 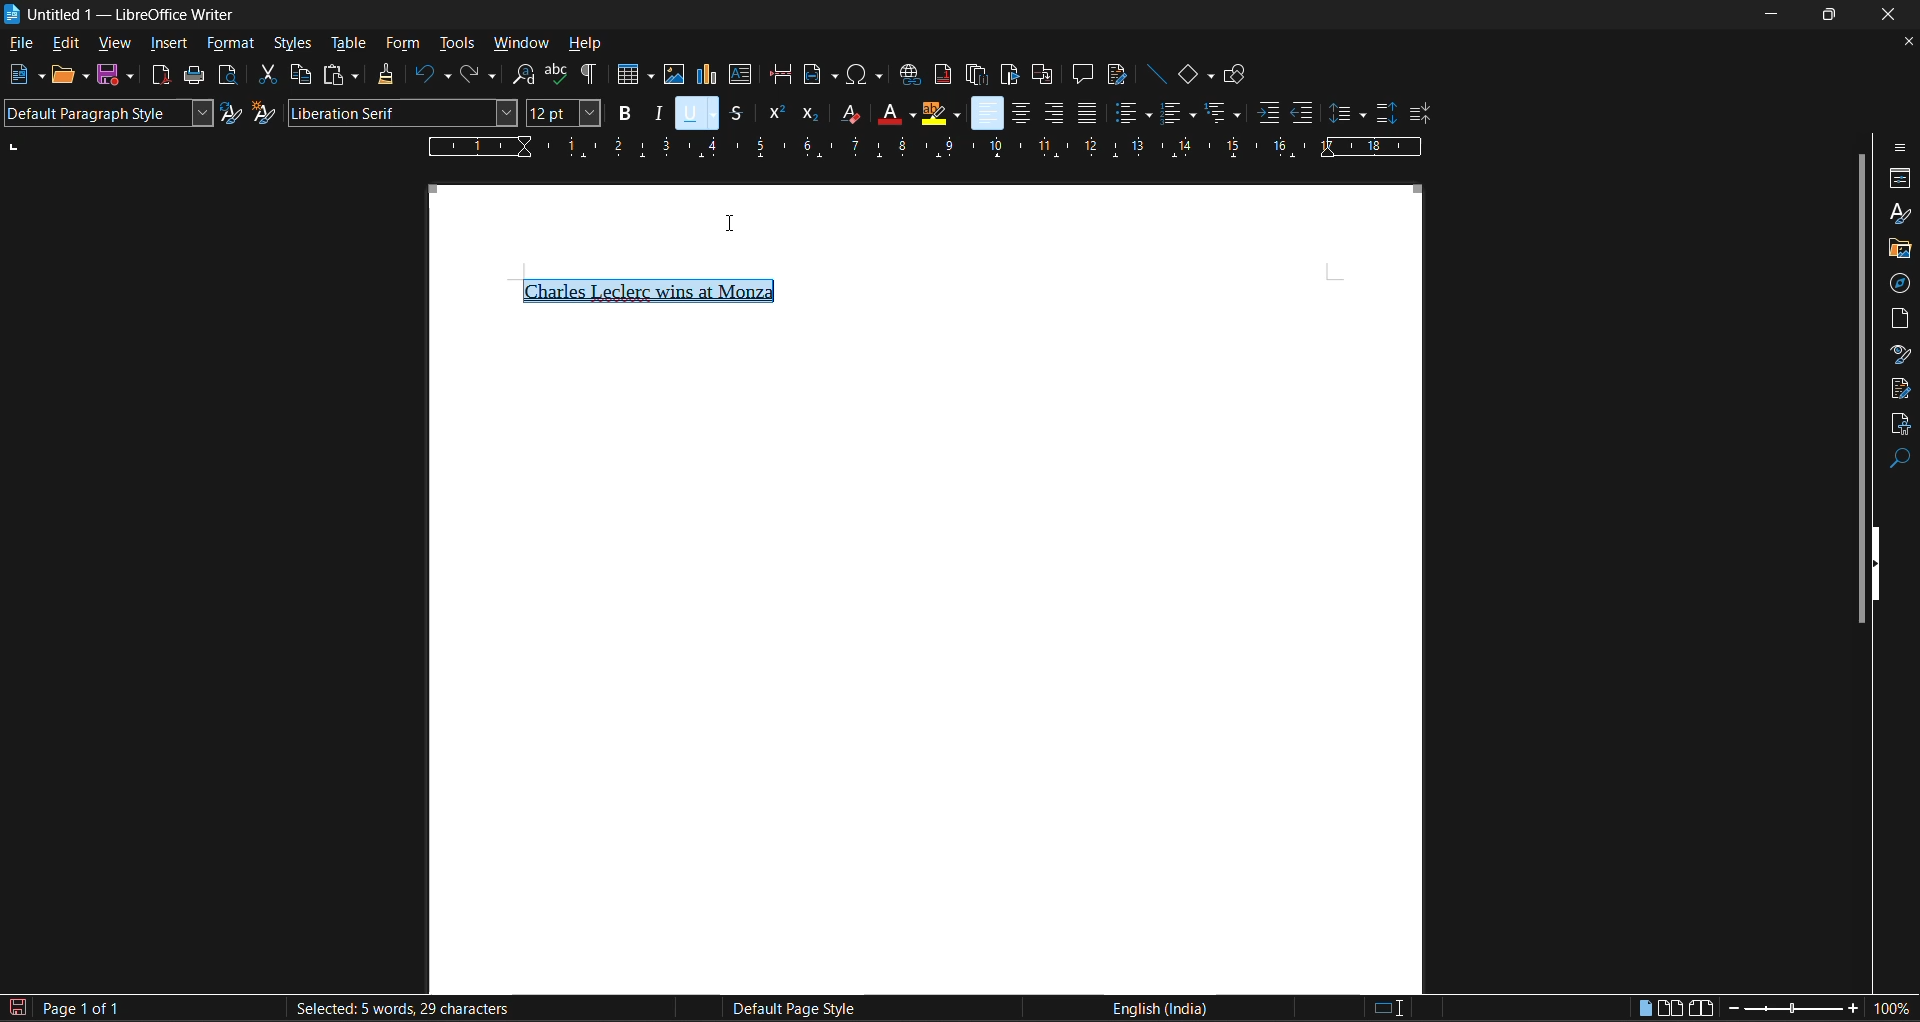 What do you see at coordinates (706, 75) in the screenshot?
I see `insert chart` at bounding box center [706, 75].